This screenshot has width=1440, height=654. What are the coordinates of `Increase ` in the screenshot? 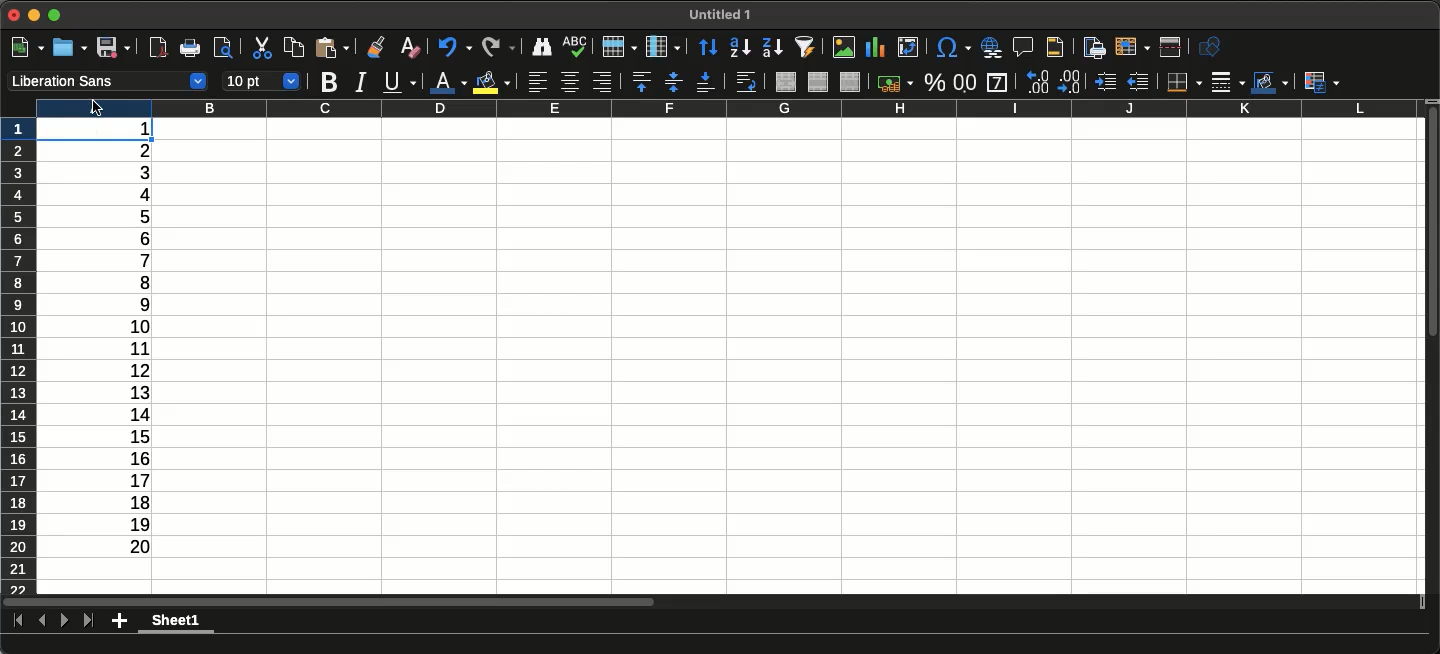 It's located at (1106, 83).